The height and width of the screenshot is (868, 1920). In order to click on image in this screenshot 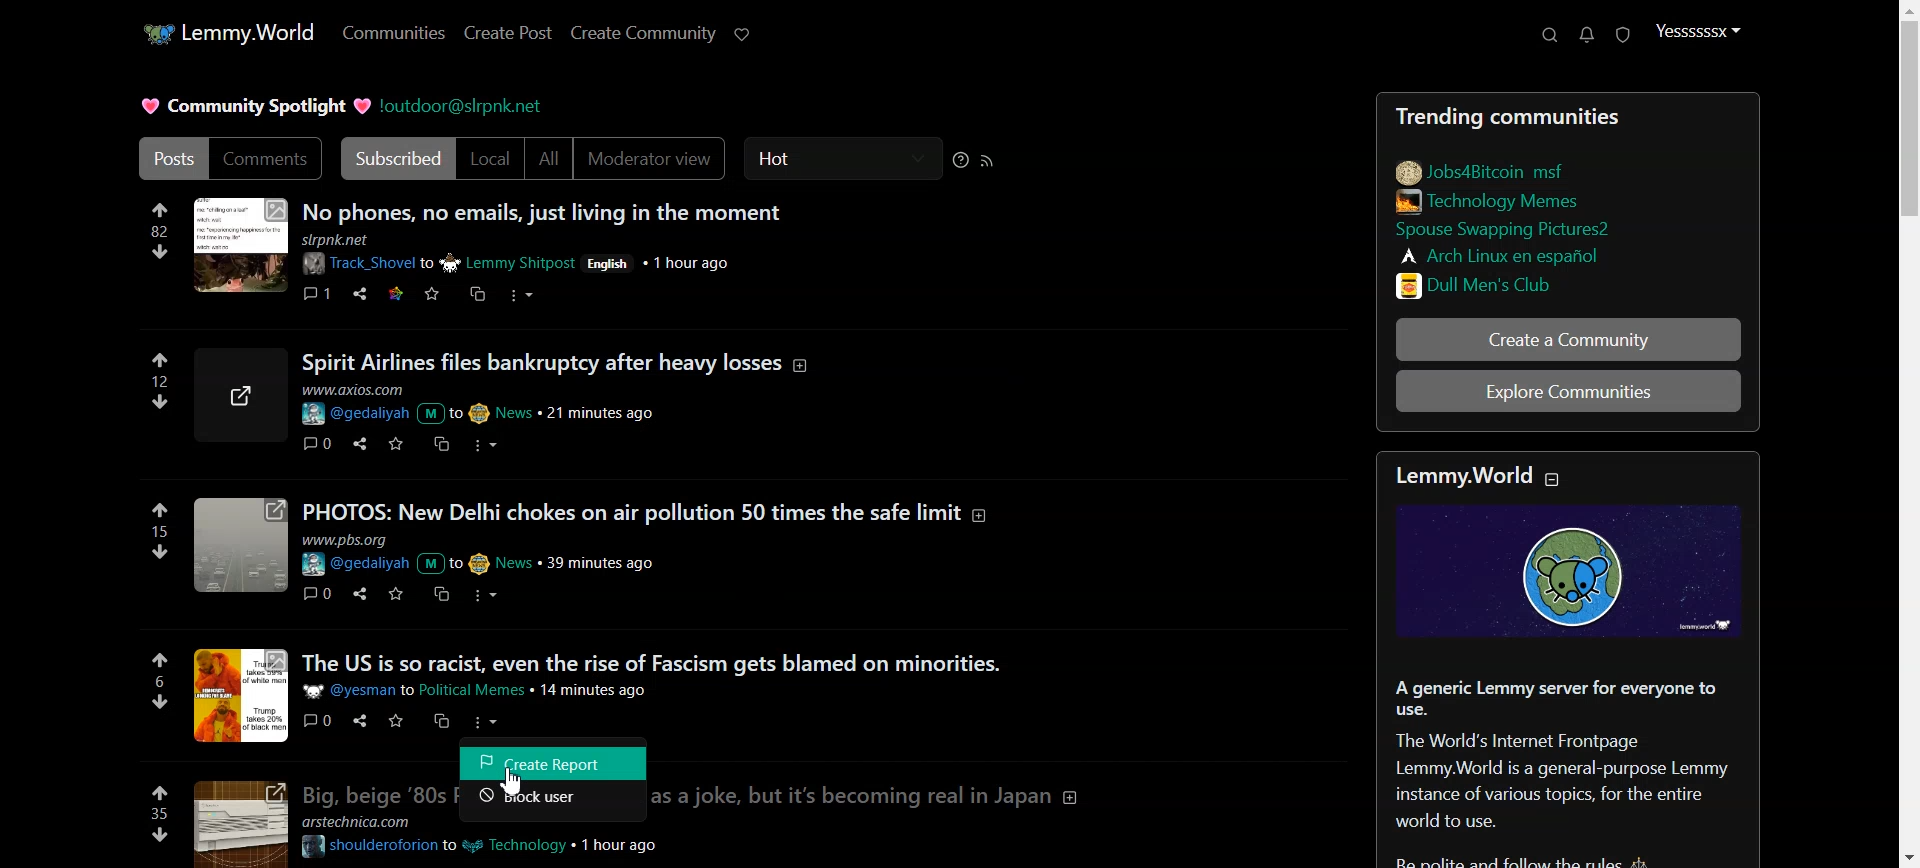, I will do `click(236, 823)`.